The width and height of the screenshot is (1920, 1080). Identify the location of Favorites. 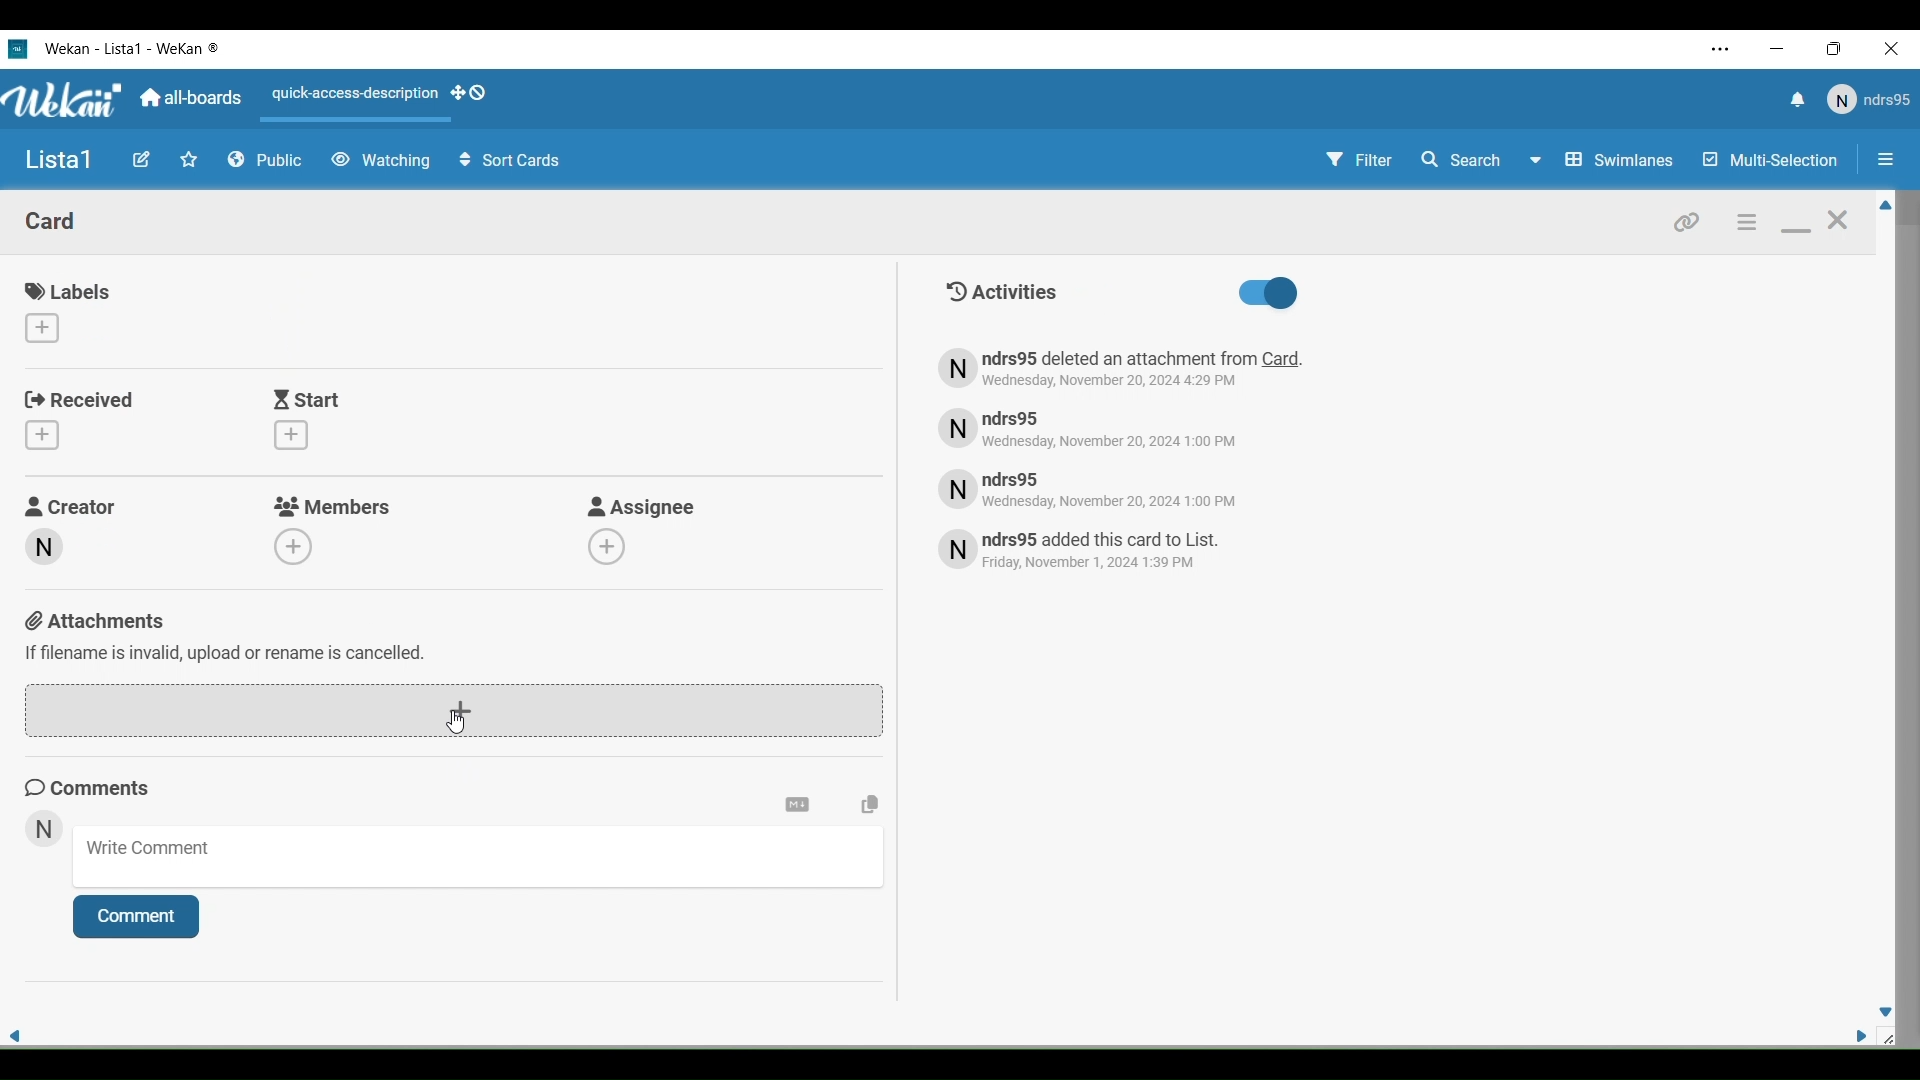
(189, 160).